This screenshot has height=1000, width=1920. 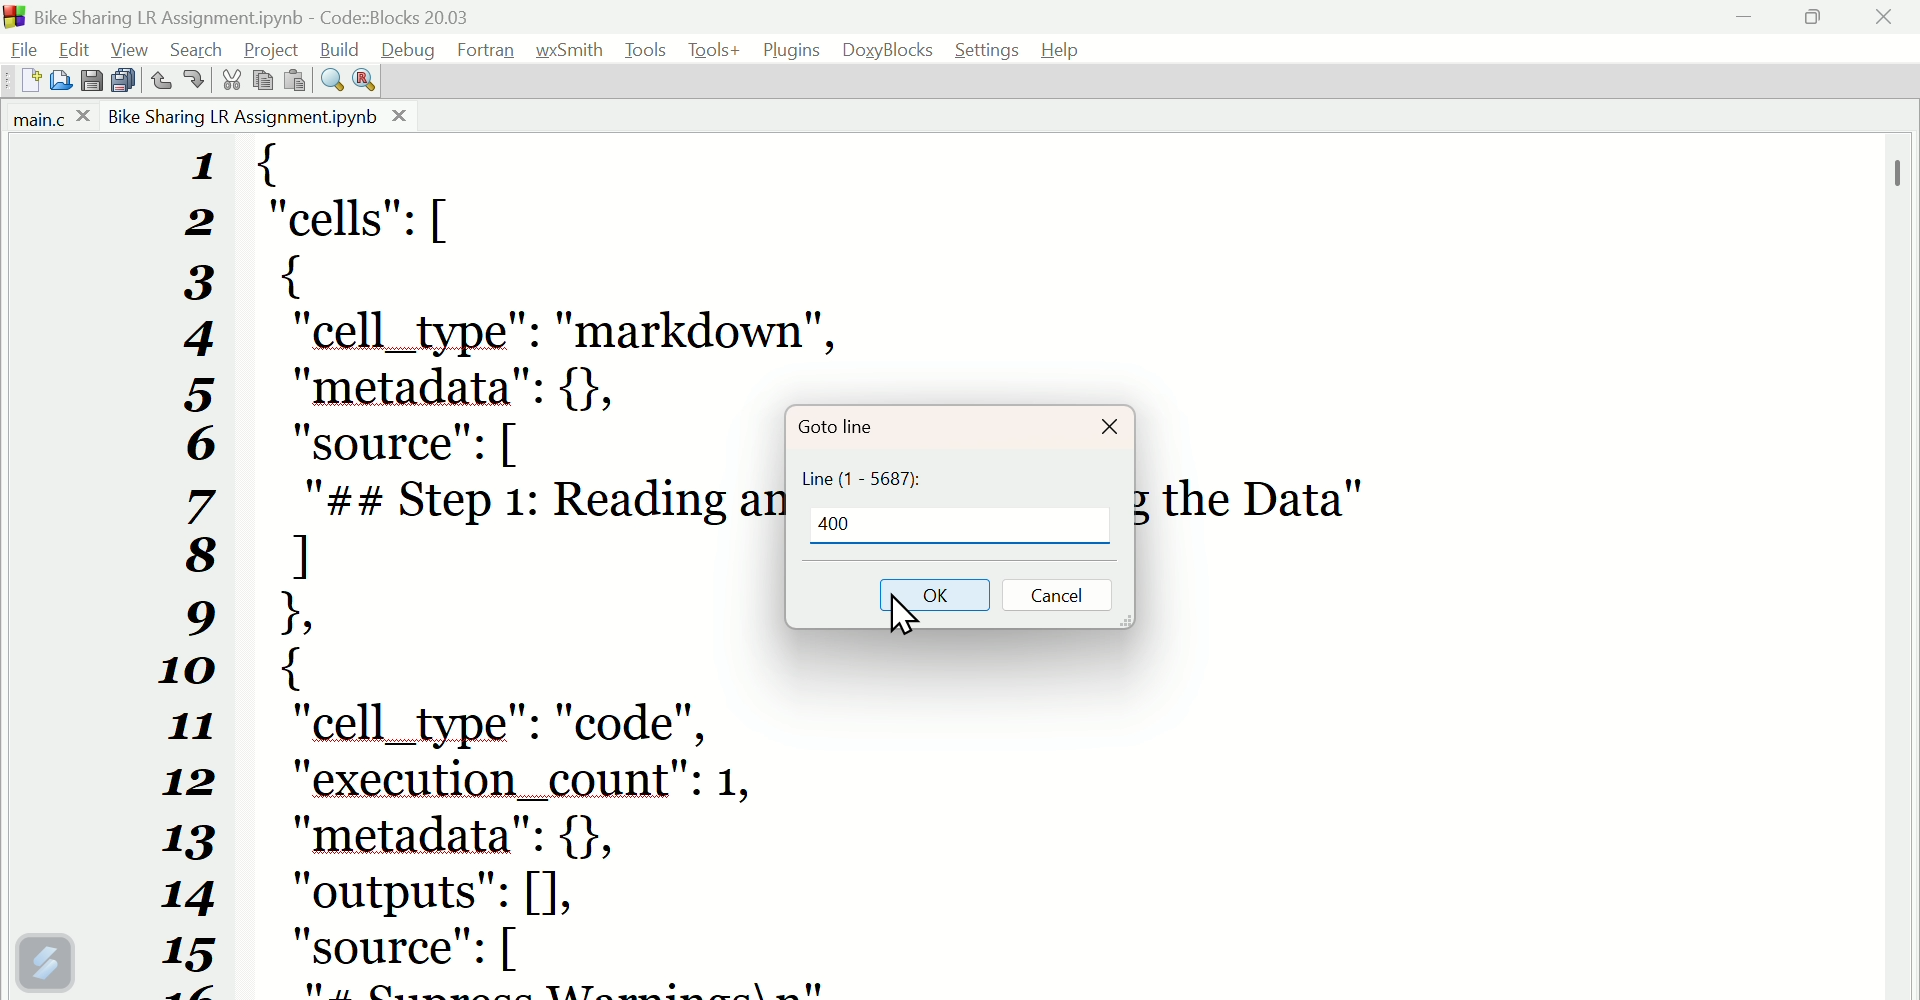 I want to click on Line (1-5687), so click(x=879, y=478).